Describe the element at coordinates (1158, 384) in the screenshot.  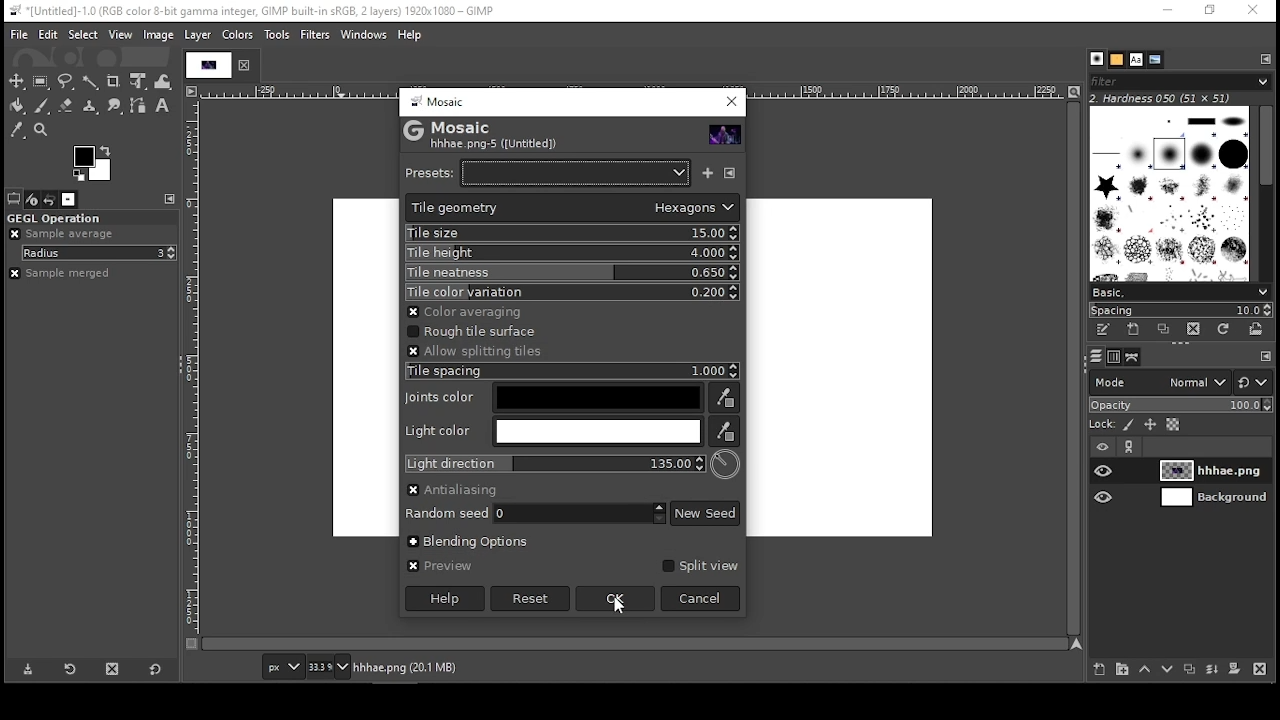
I see `mode` at that location.